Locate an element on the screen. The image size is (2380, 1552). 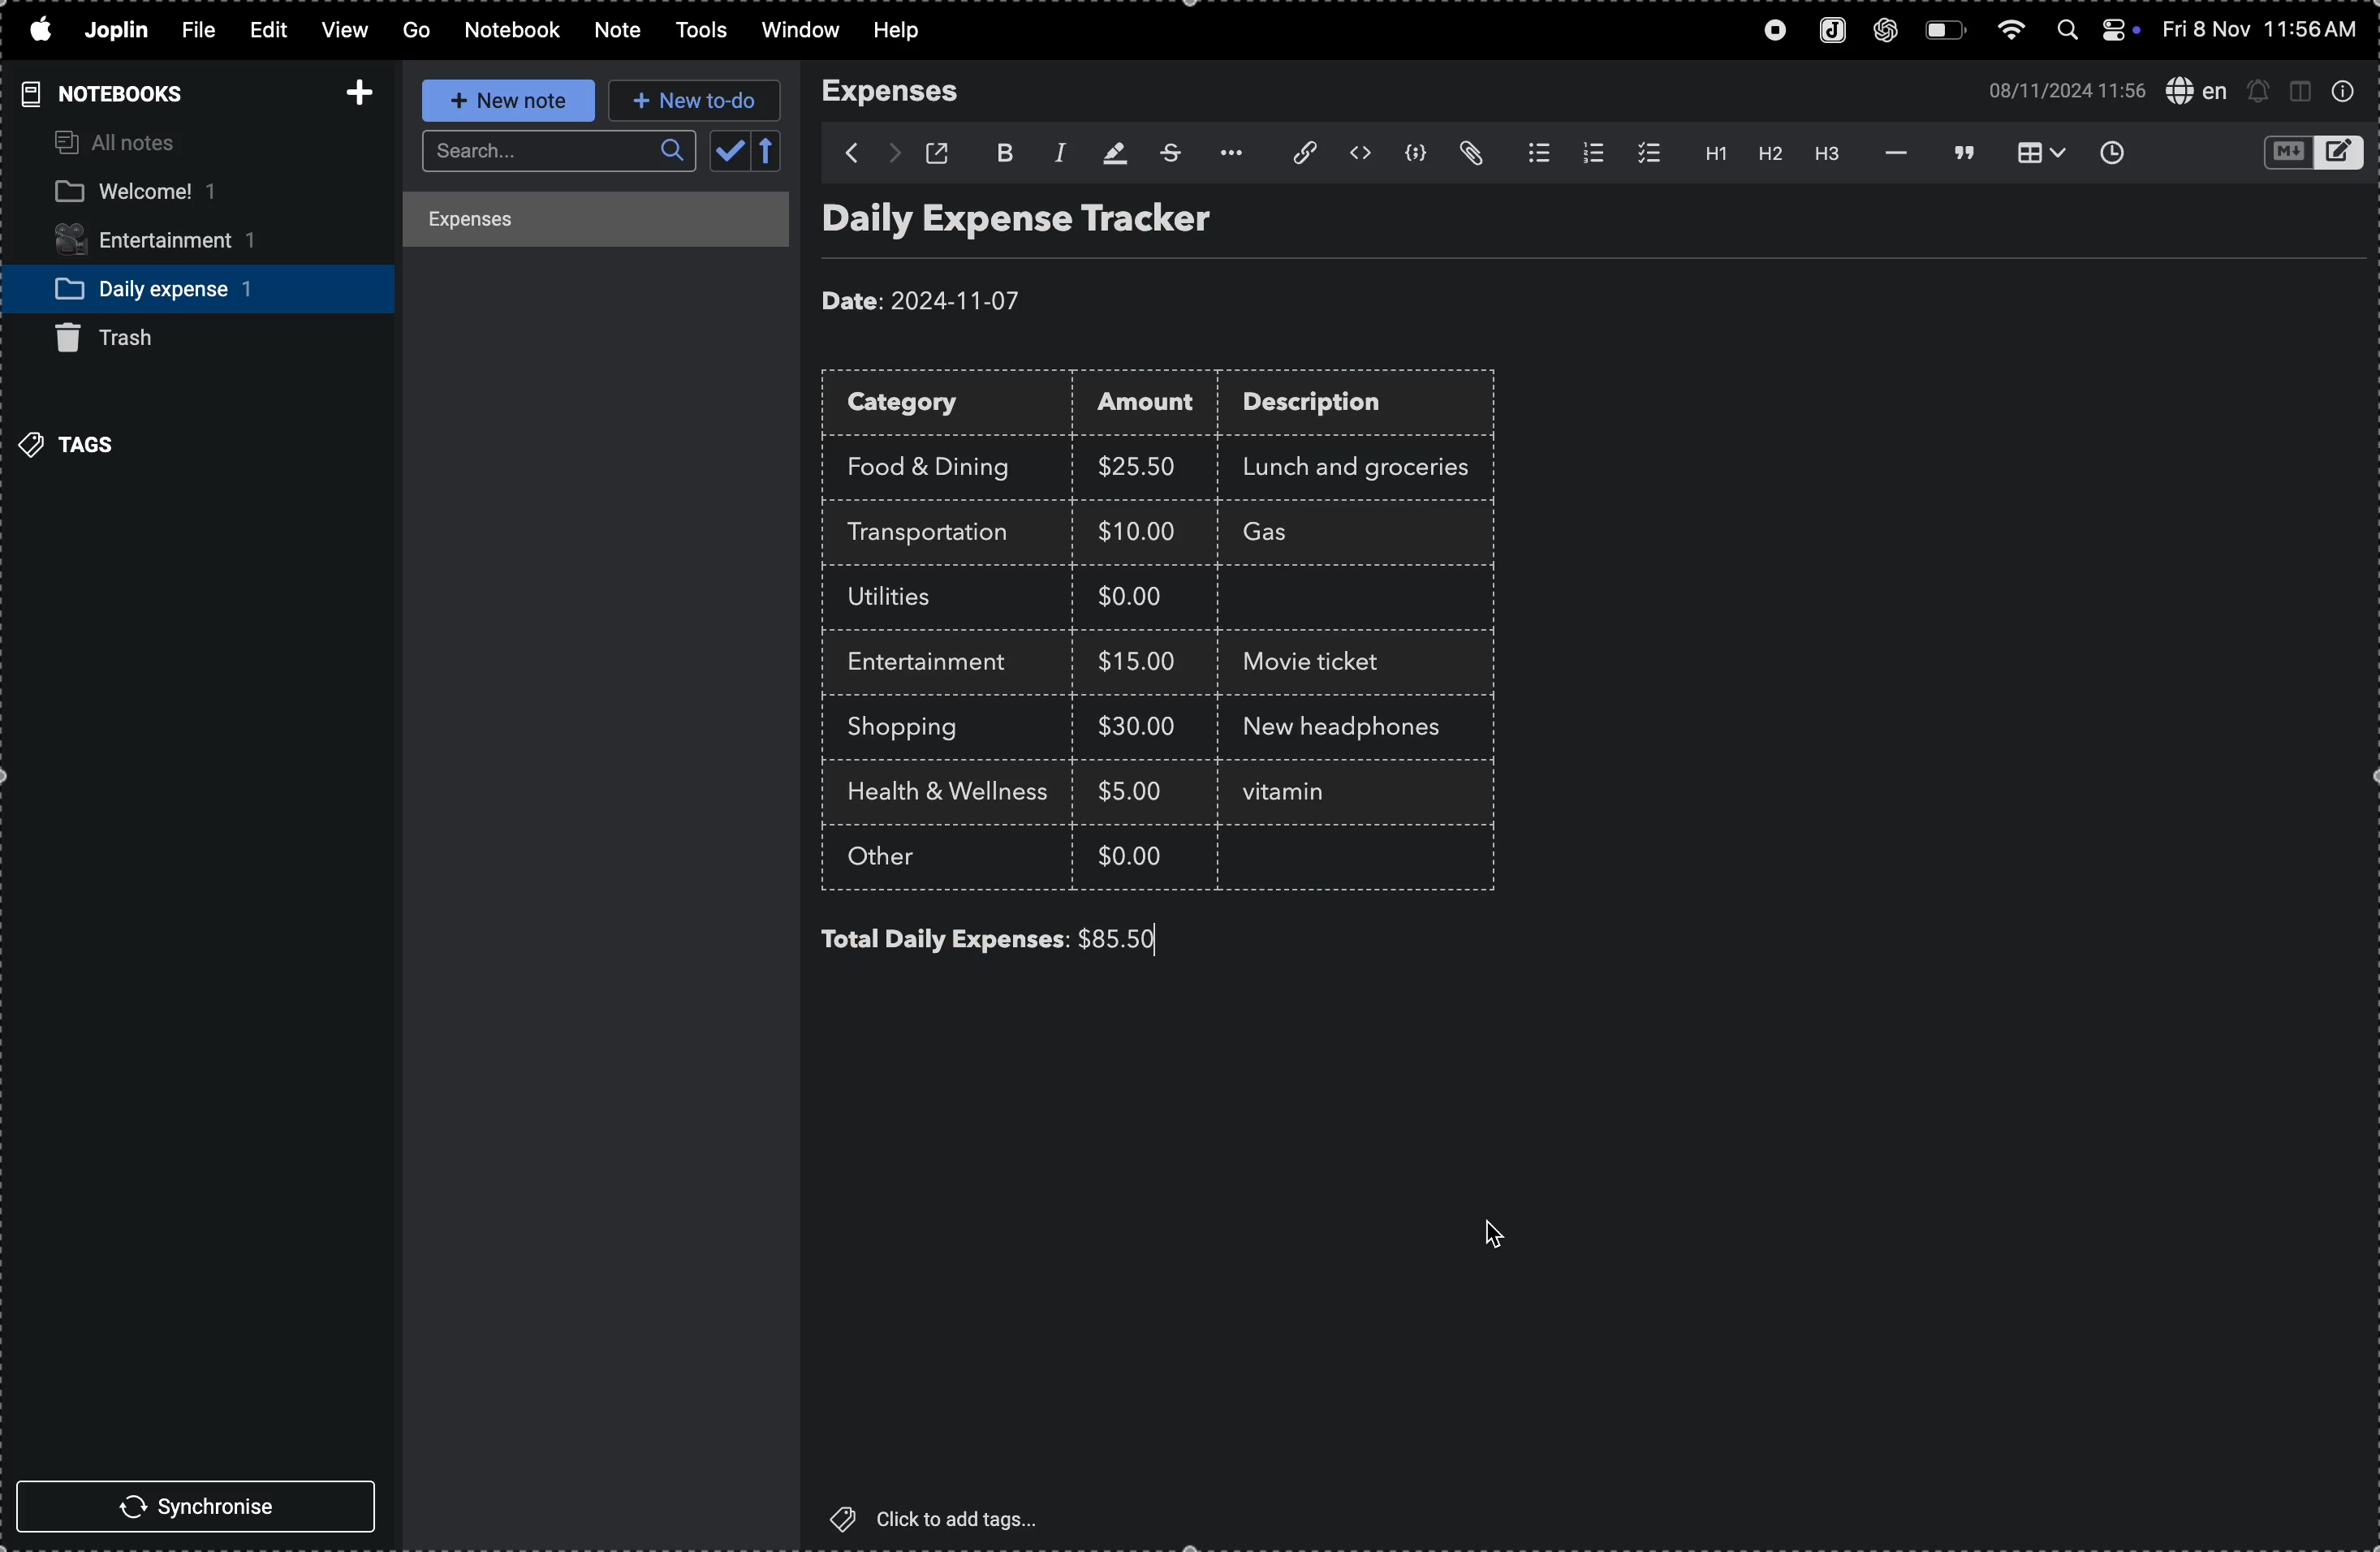
shopping is located at coordinates (918, 728).